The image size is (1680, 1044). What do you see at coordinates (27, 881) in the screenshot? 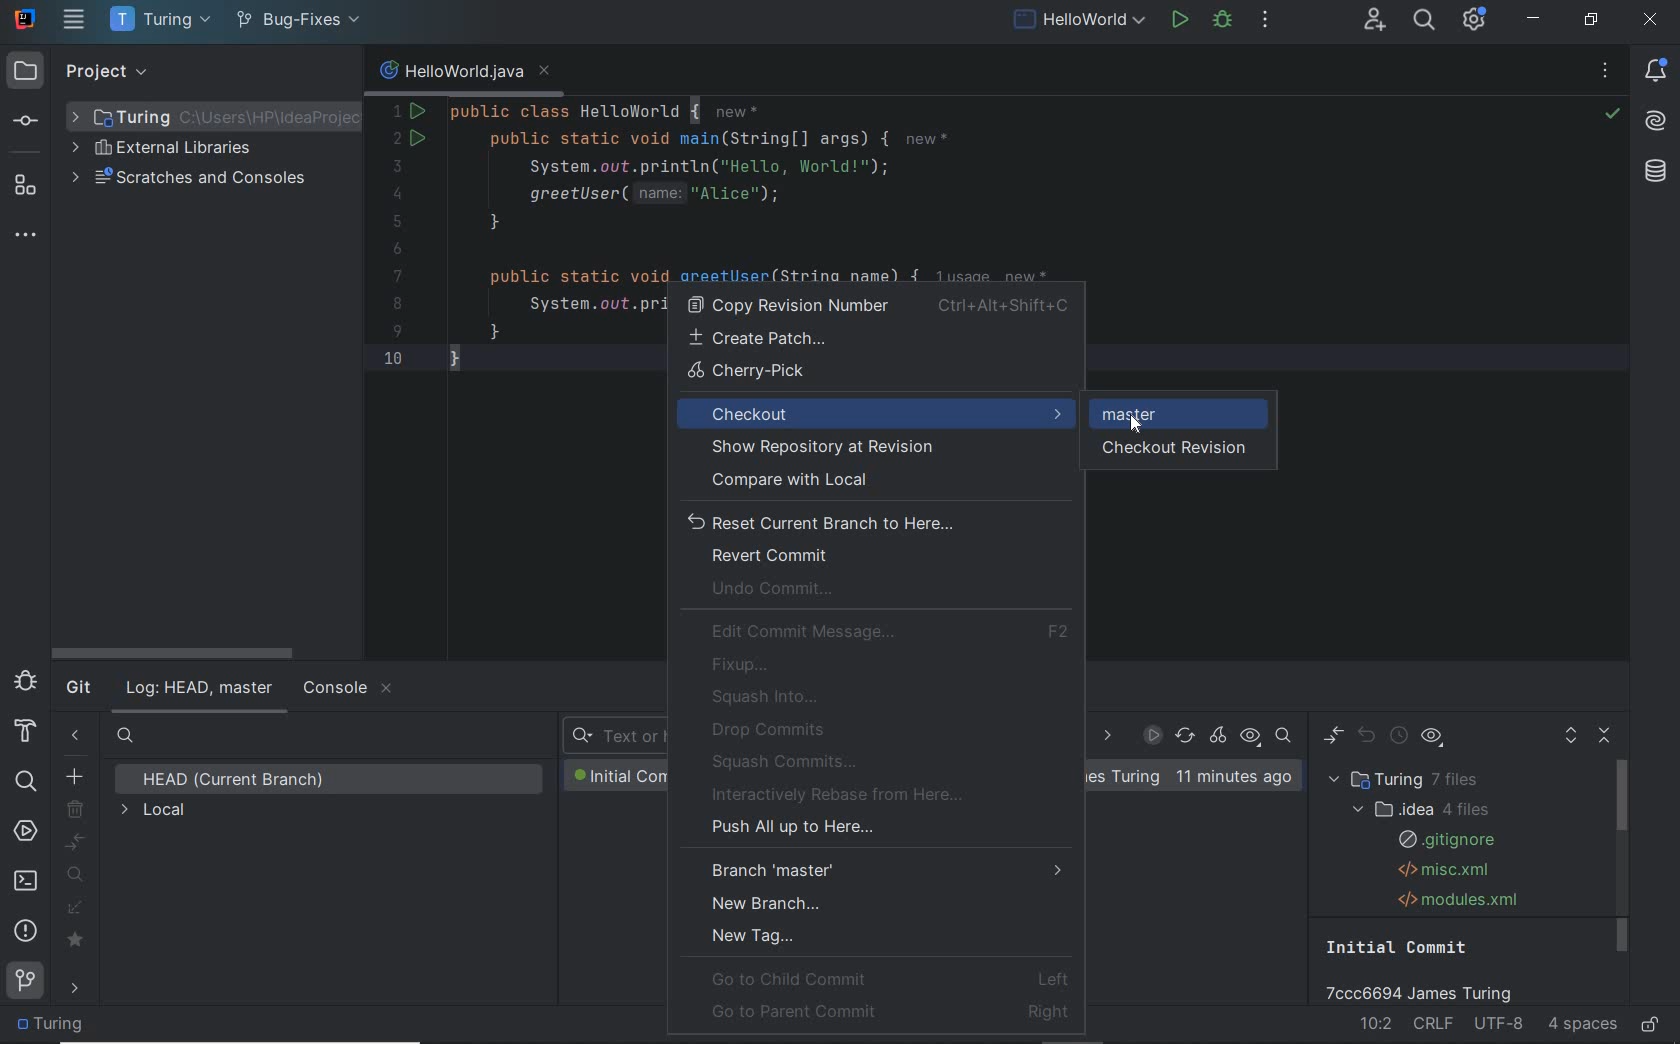
I see `terminal` at bounding box center [27, 881].